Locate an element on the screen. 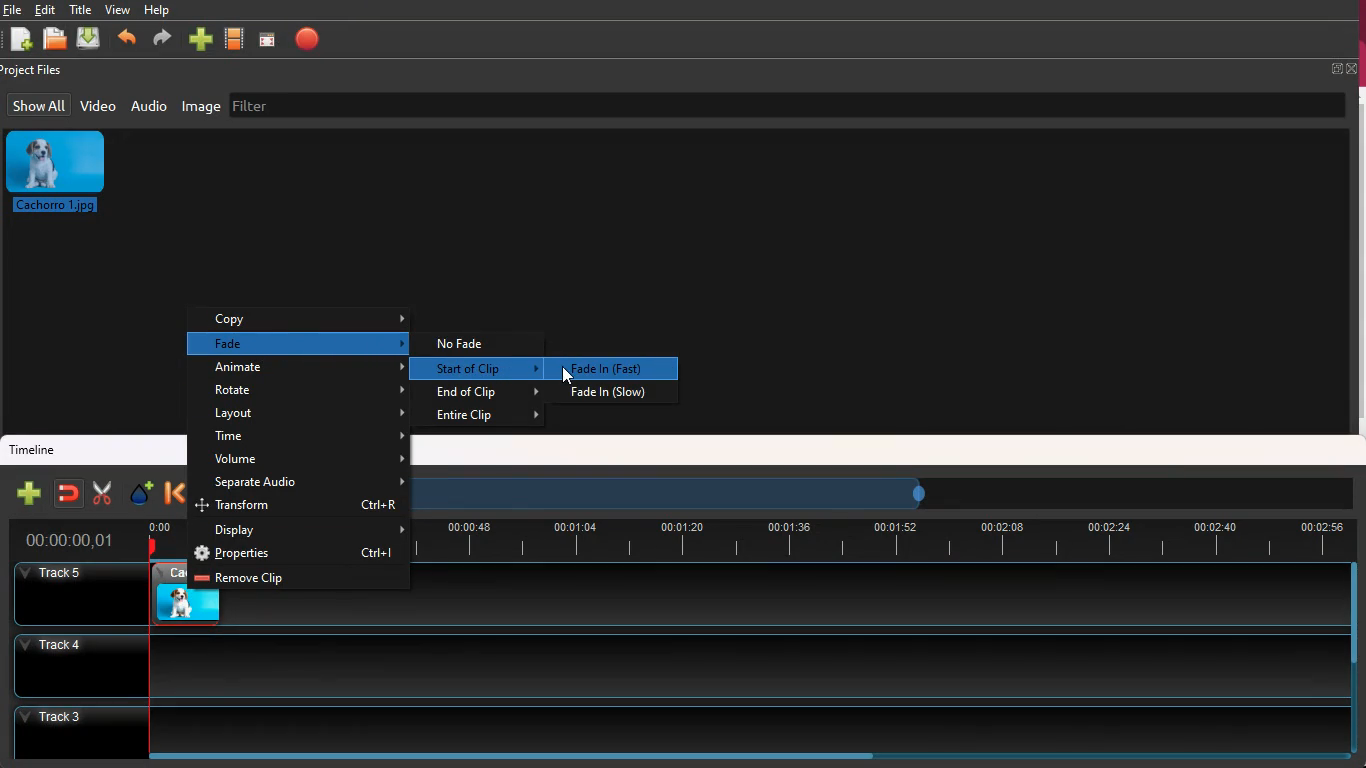  back is located at coordinates (129, 38).